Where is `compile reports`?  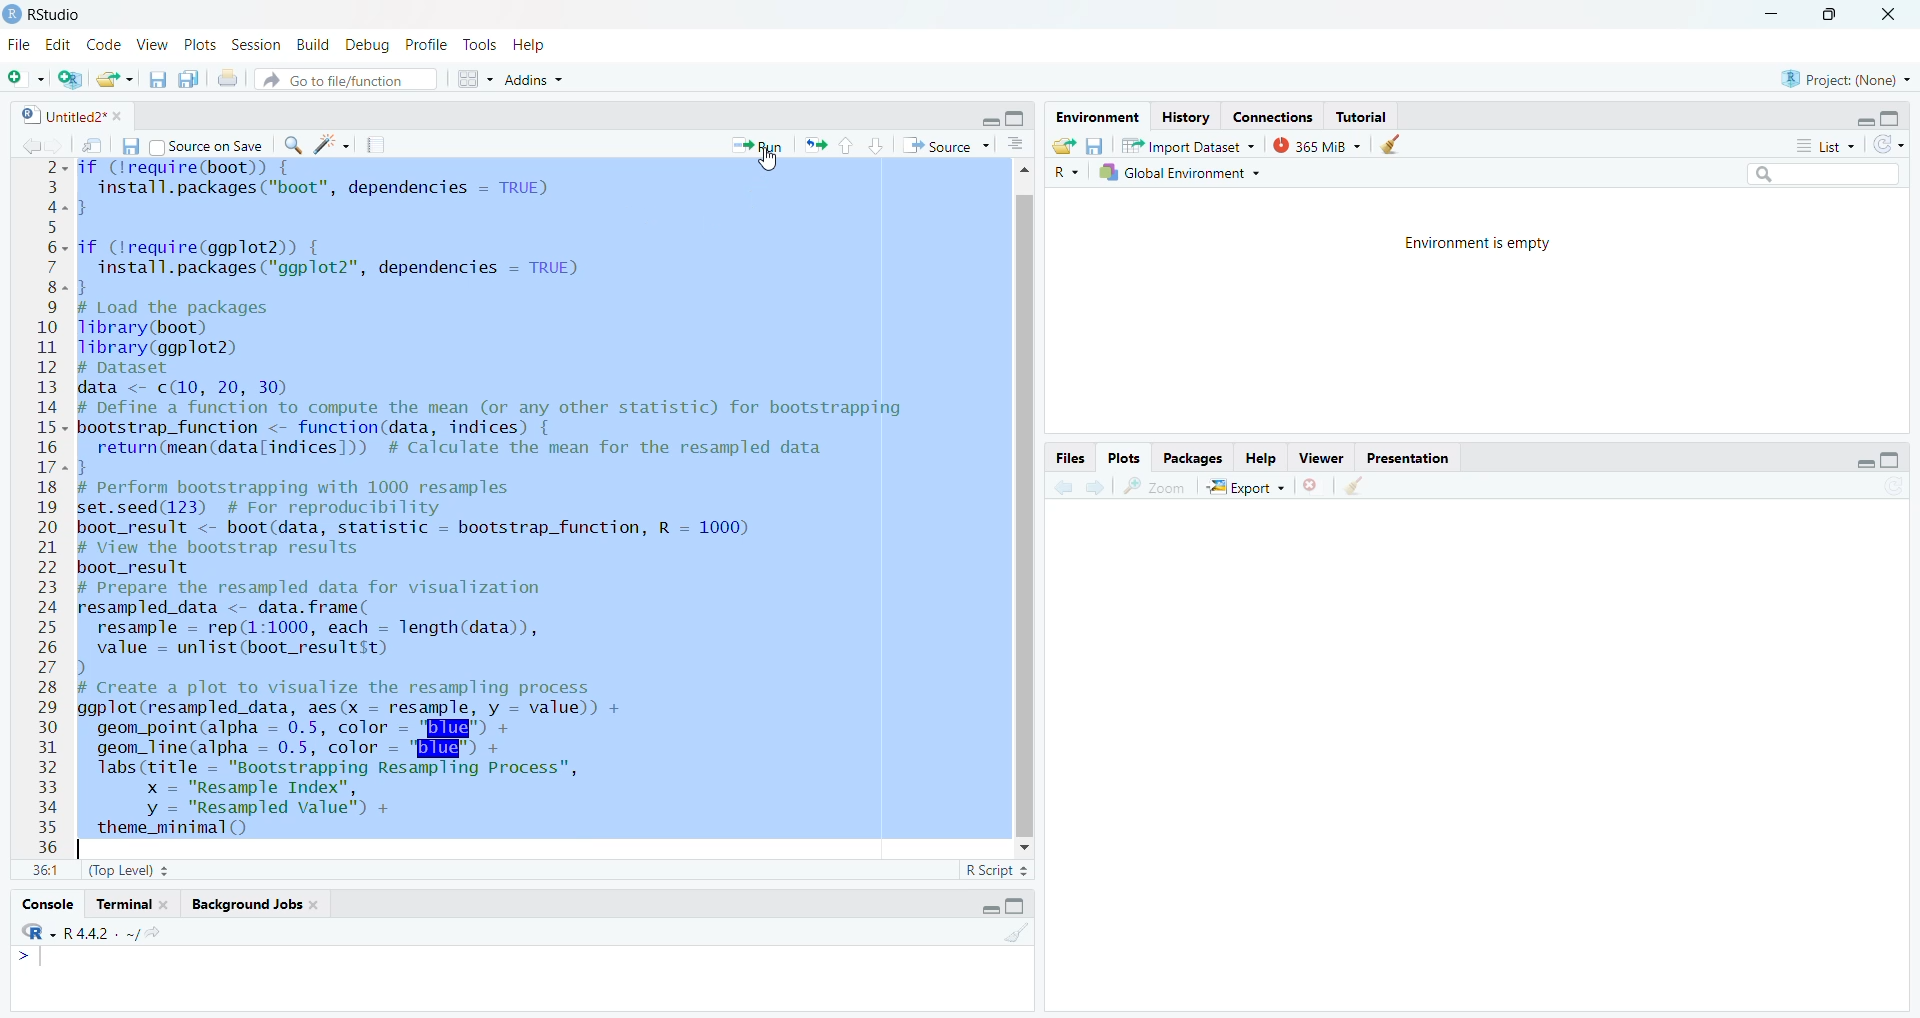 compile reports is located at coordinates (380, 145).